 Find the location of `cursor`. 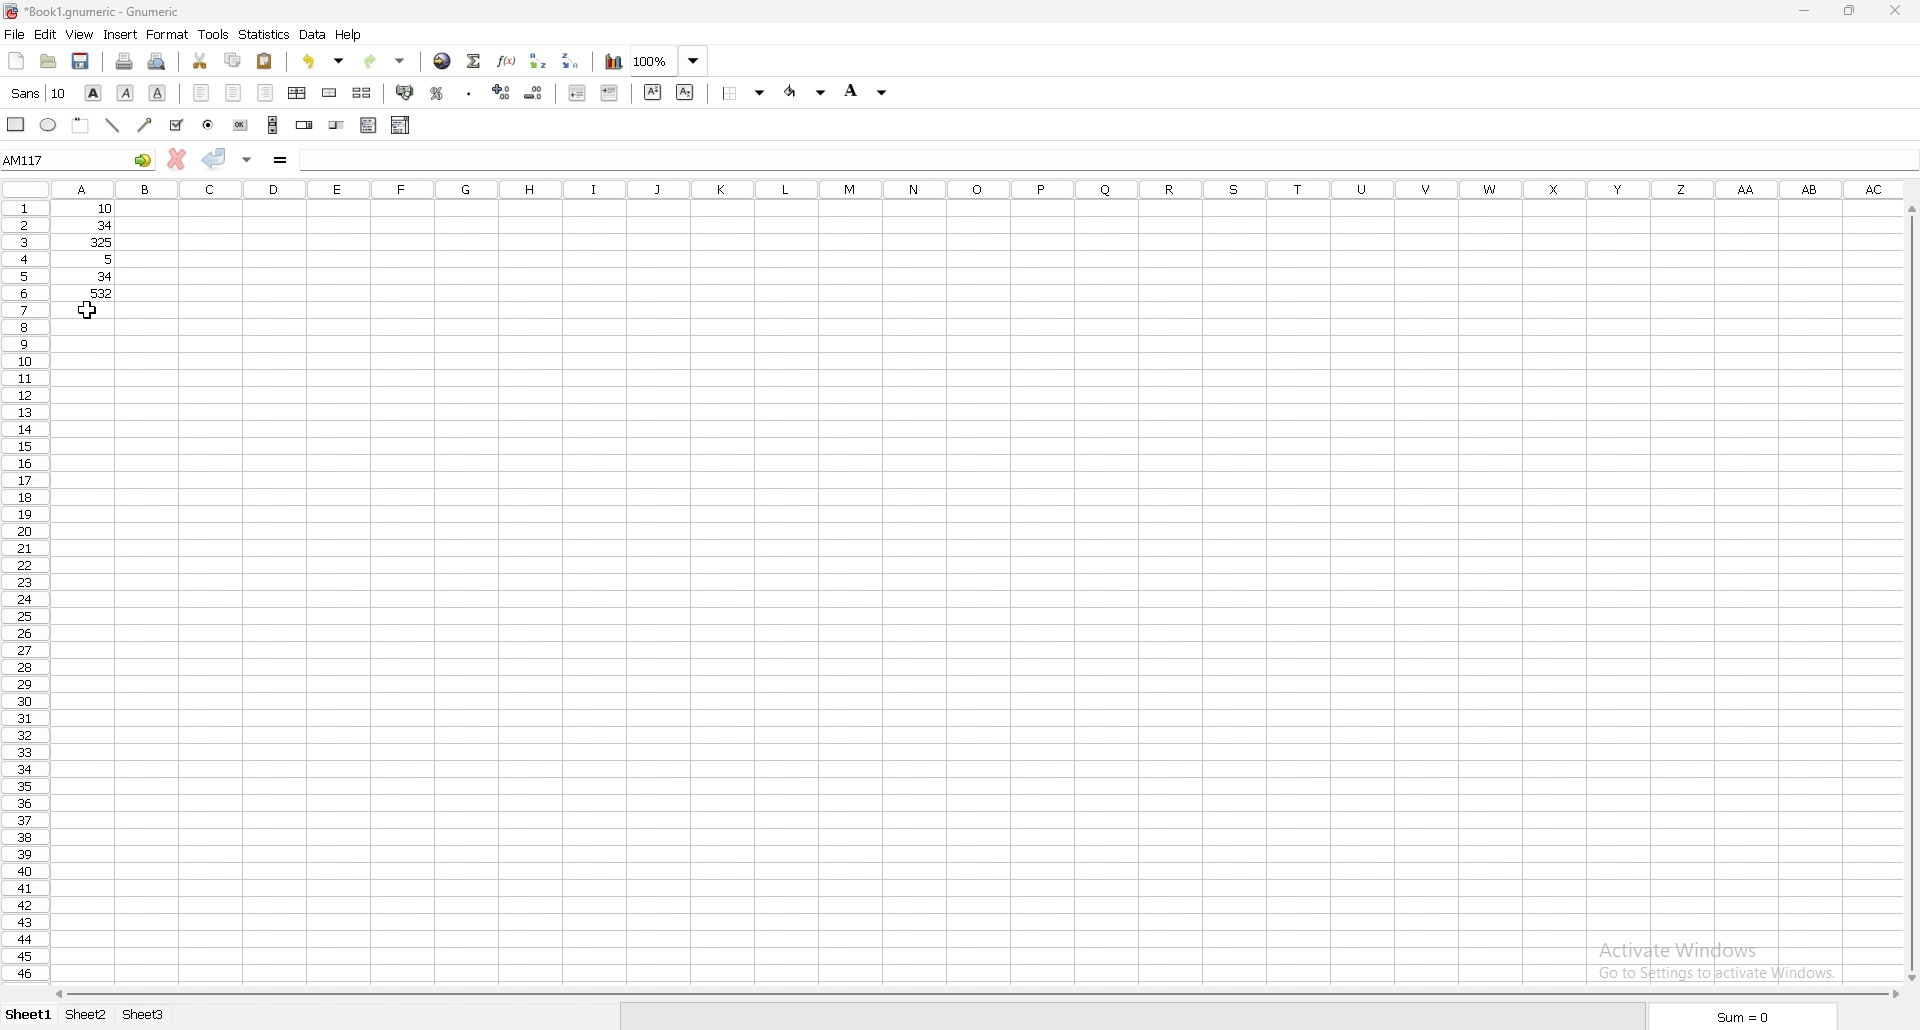

cursor is located at coordinates (88, 308).